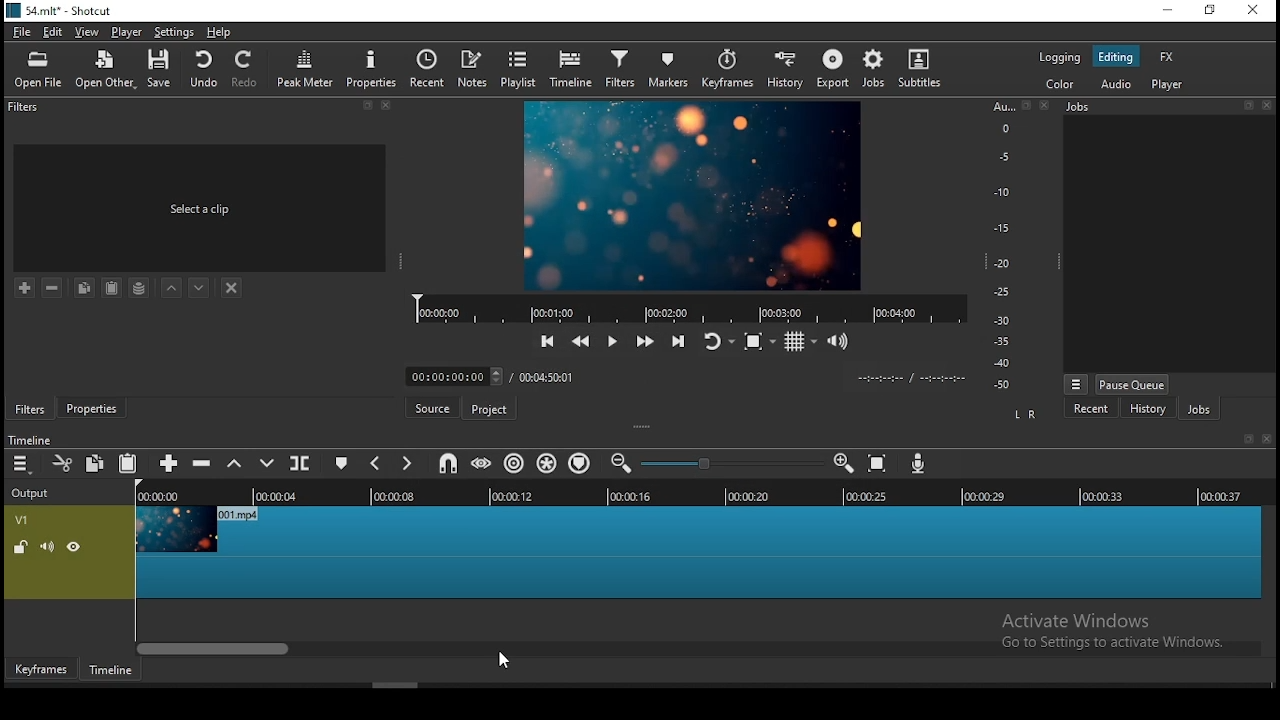 The height and width of the screenshot is (720, 1280). I want to click on play/pause, so click(612, 345).